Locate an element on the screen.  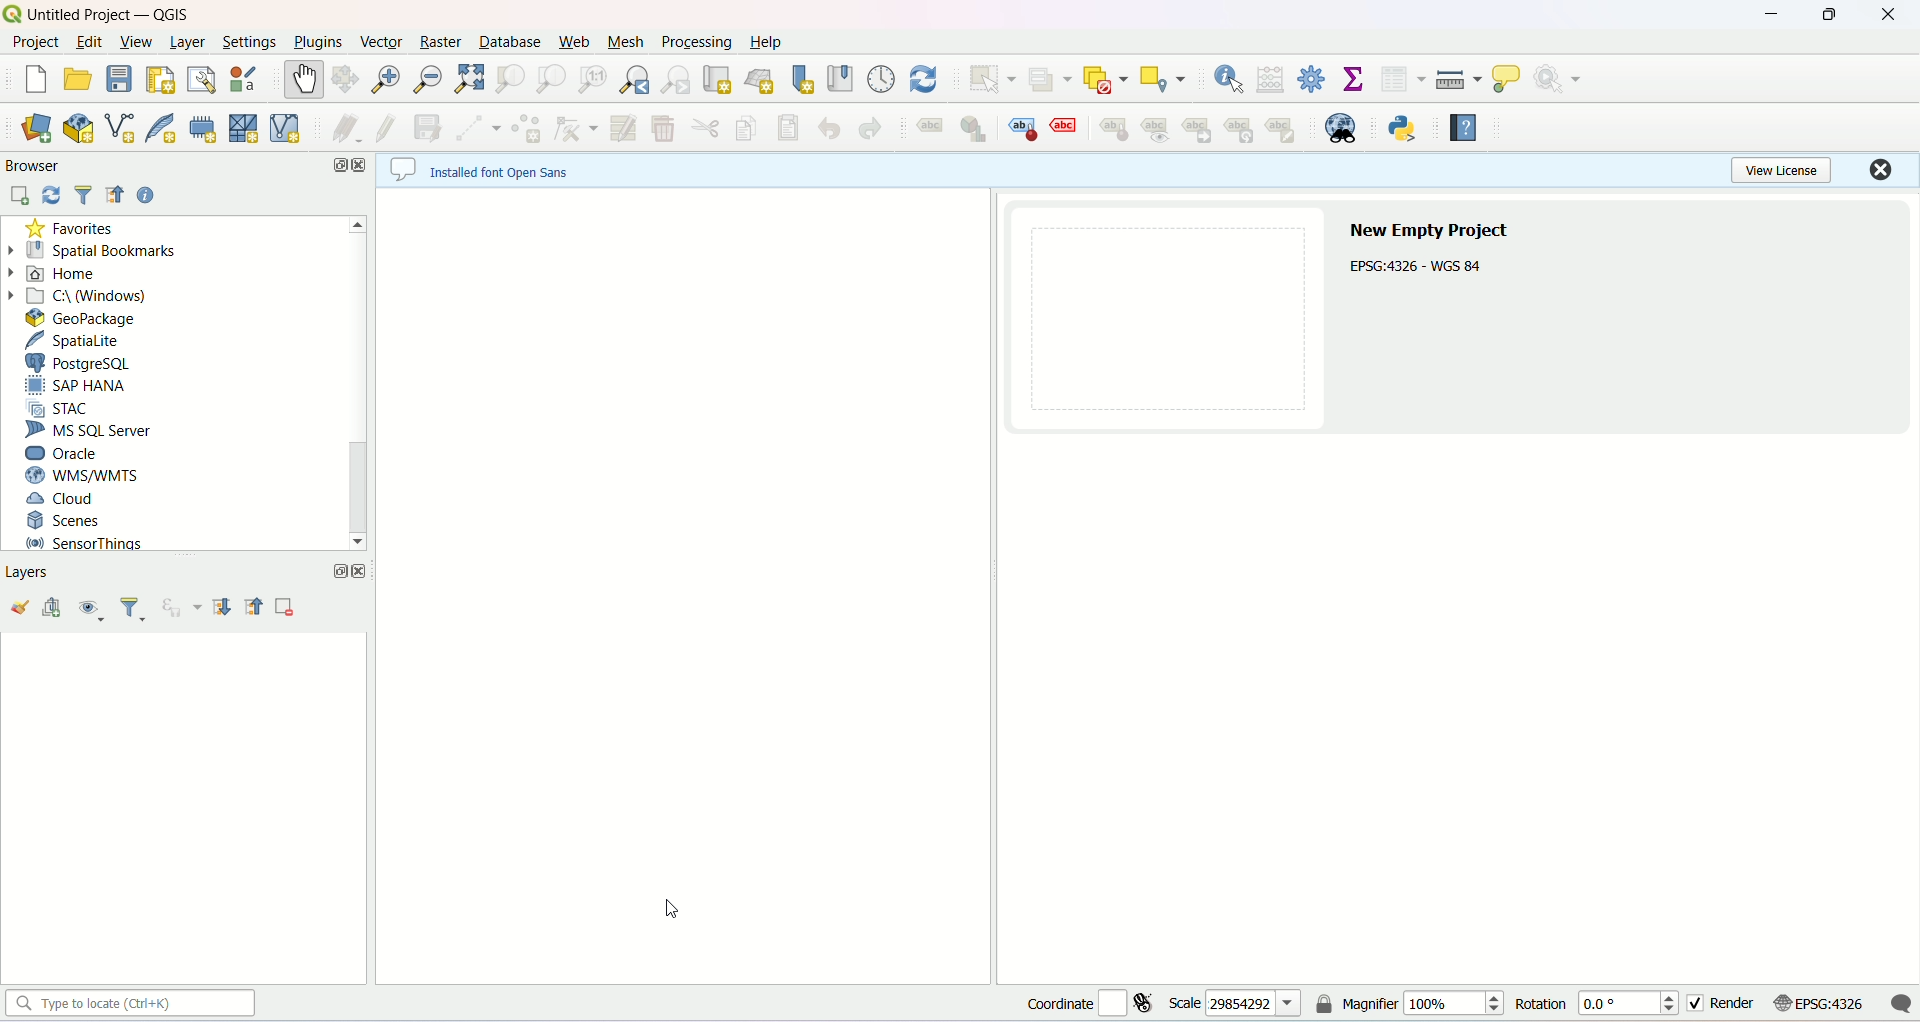
EPSG:4326 - WGS 84 is located at coordinates (1417, 266).